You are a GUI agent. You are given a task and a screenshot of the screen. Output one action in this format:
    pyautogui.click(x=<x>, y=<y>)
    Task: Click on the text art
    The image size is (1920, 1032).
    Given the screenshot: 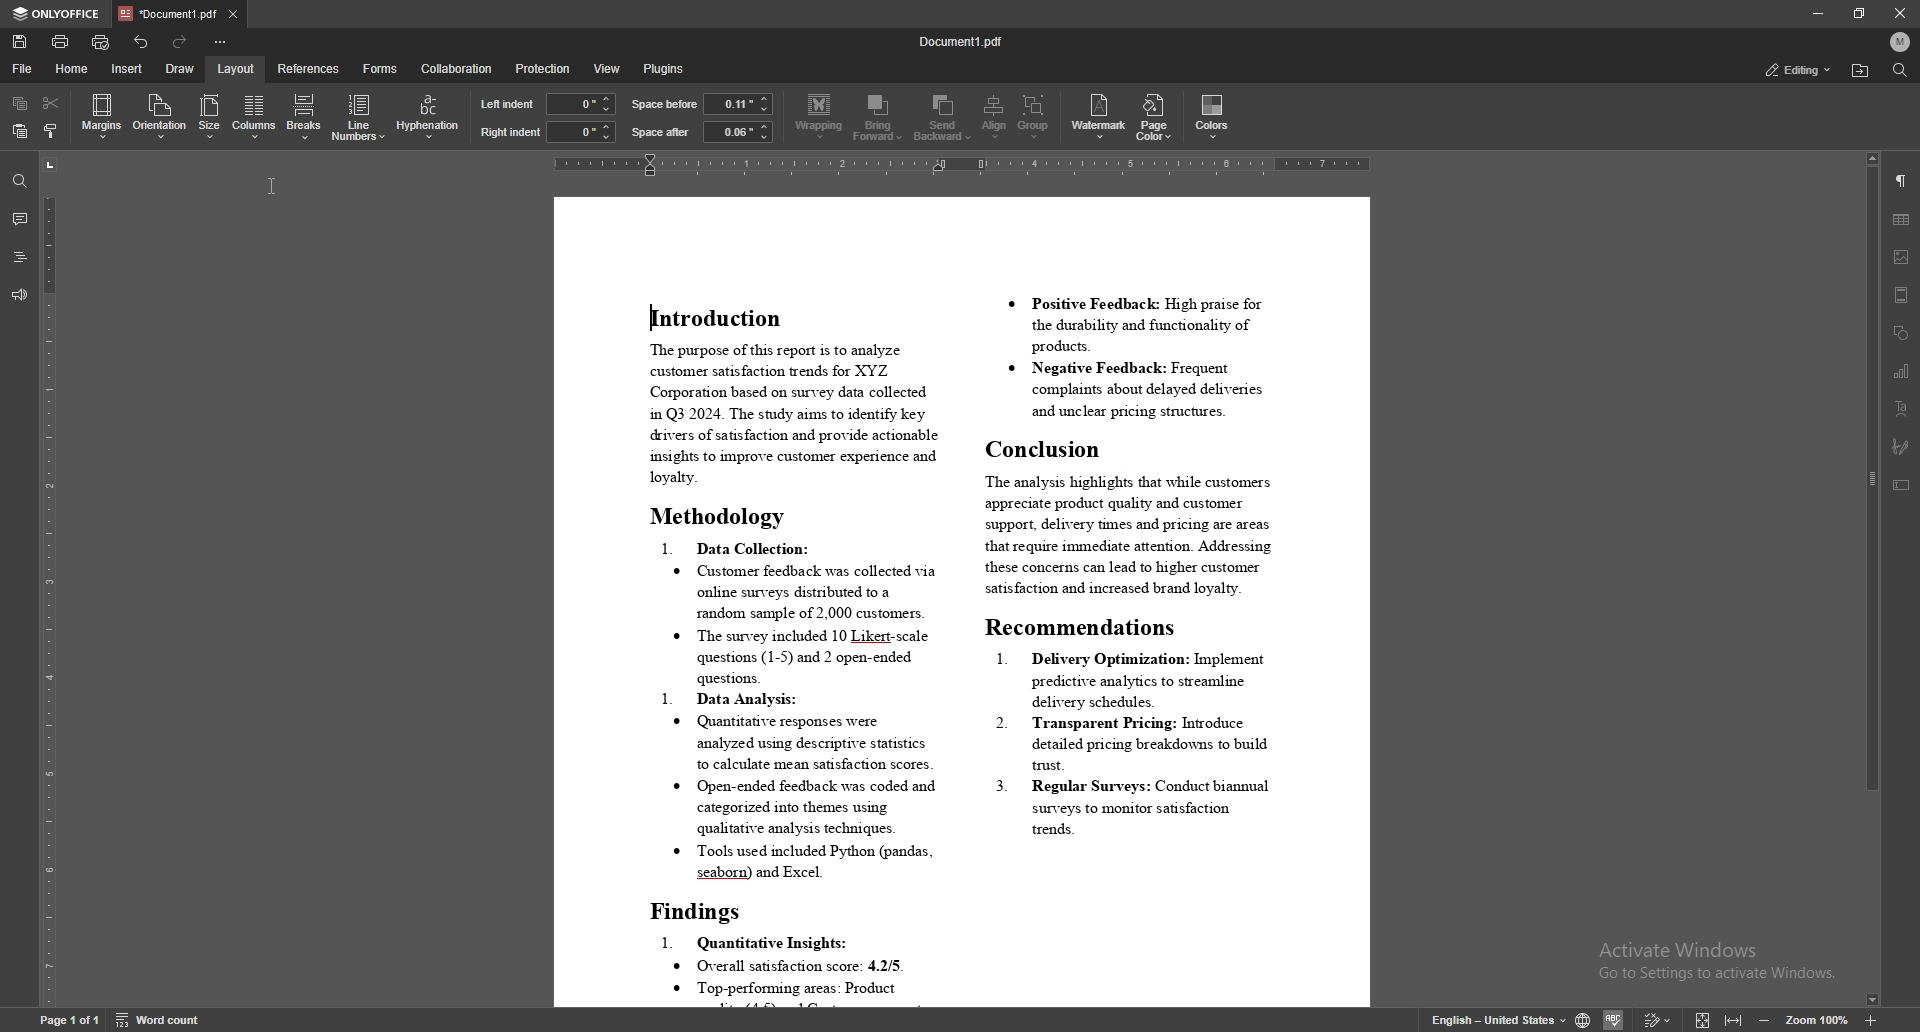 What is the action you would take?
    pyautogui.click(x=1902, y=409)
    